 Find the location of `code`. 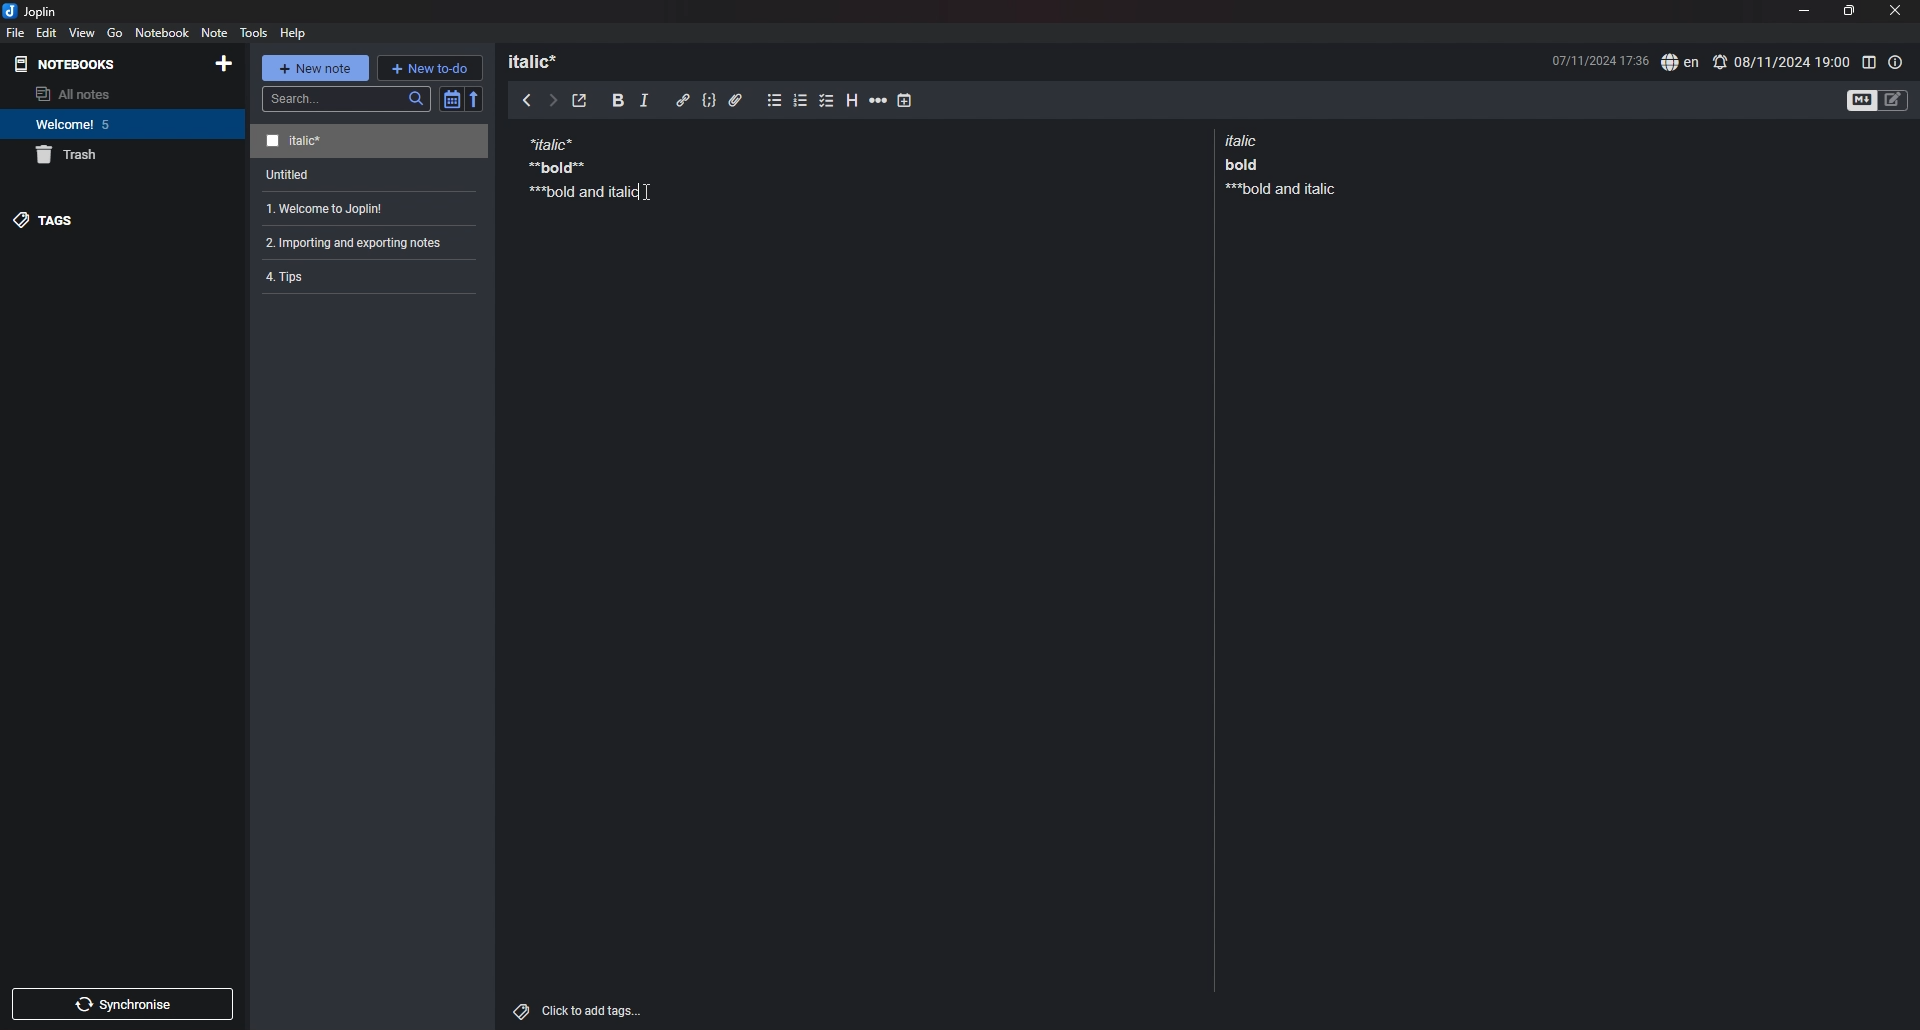

code is located at coordinates (708, 101).